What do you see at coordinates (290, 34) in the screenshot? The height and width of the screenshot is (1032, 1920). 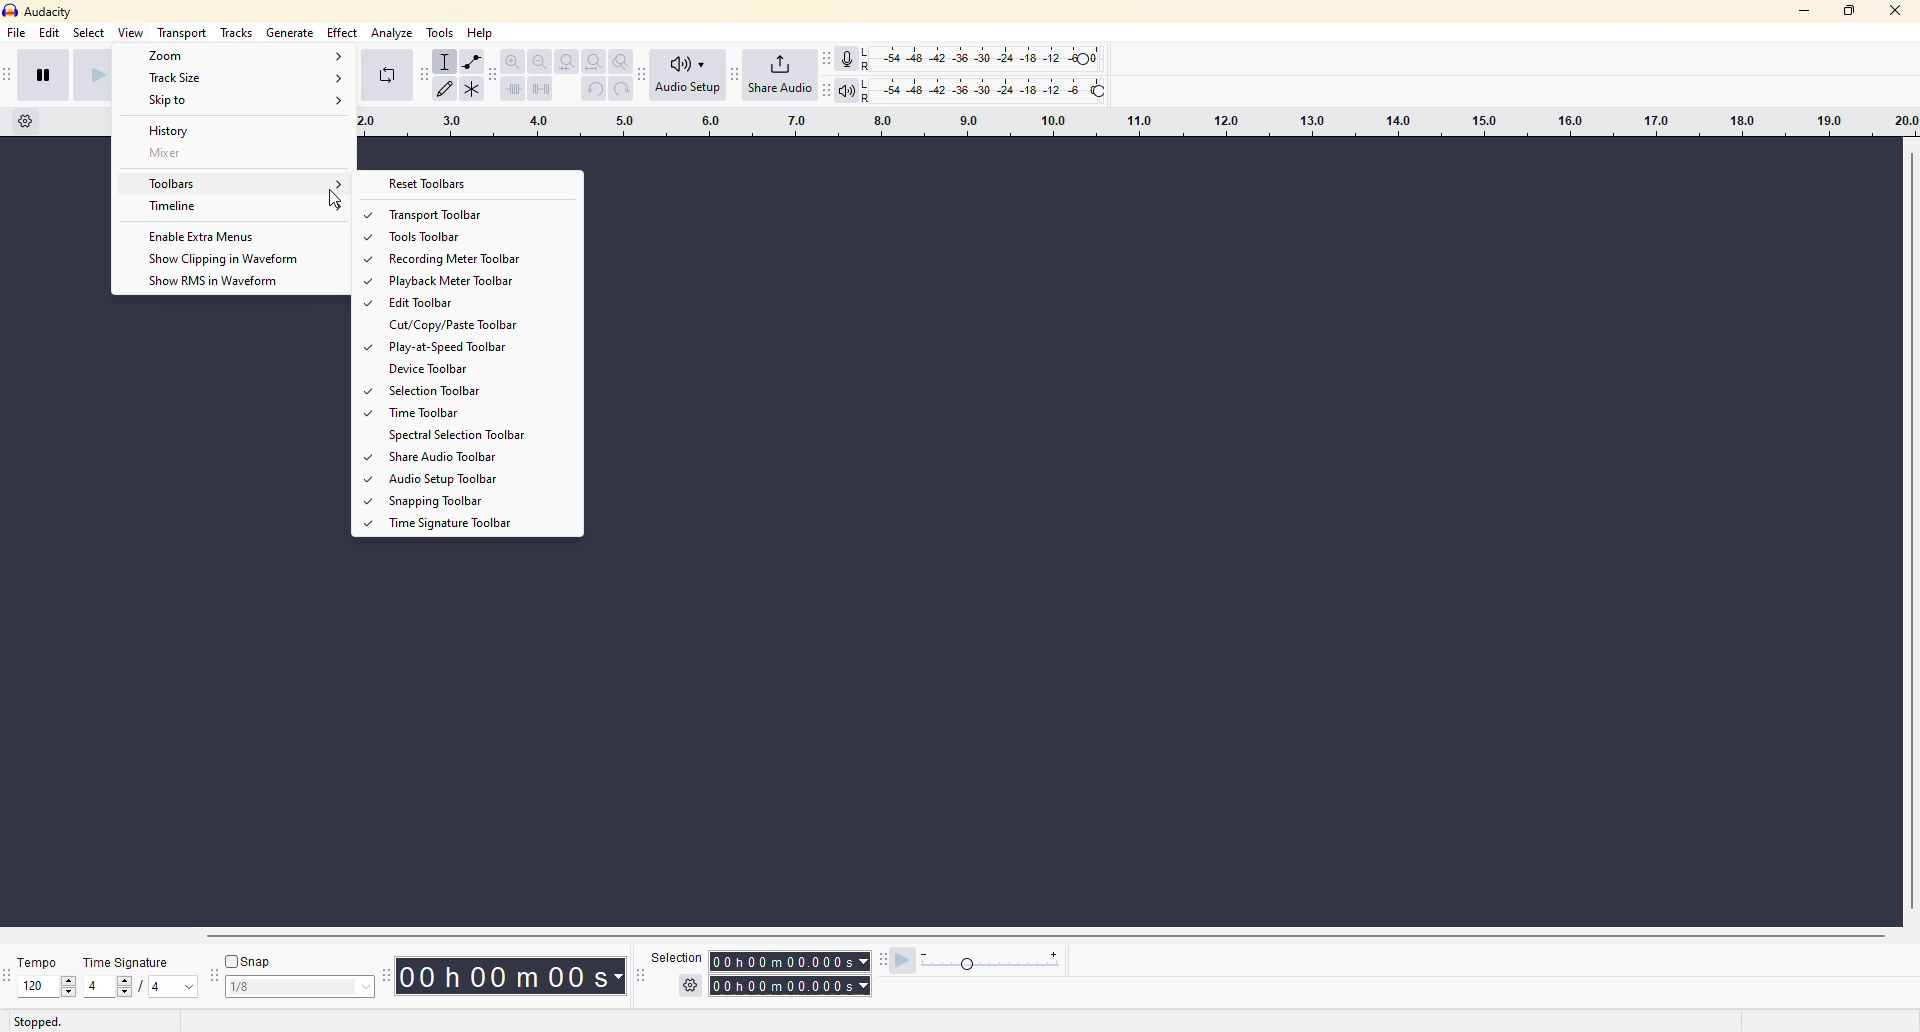 I see `generate` at bounding box center [290, 34].